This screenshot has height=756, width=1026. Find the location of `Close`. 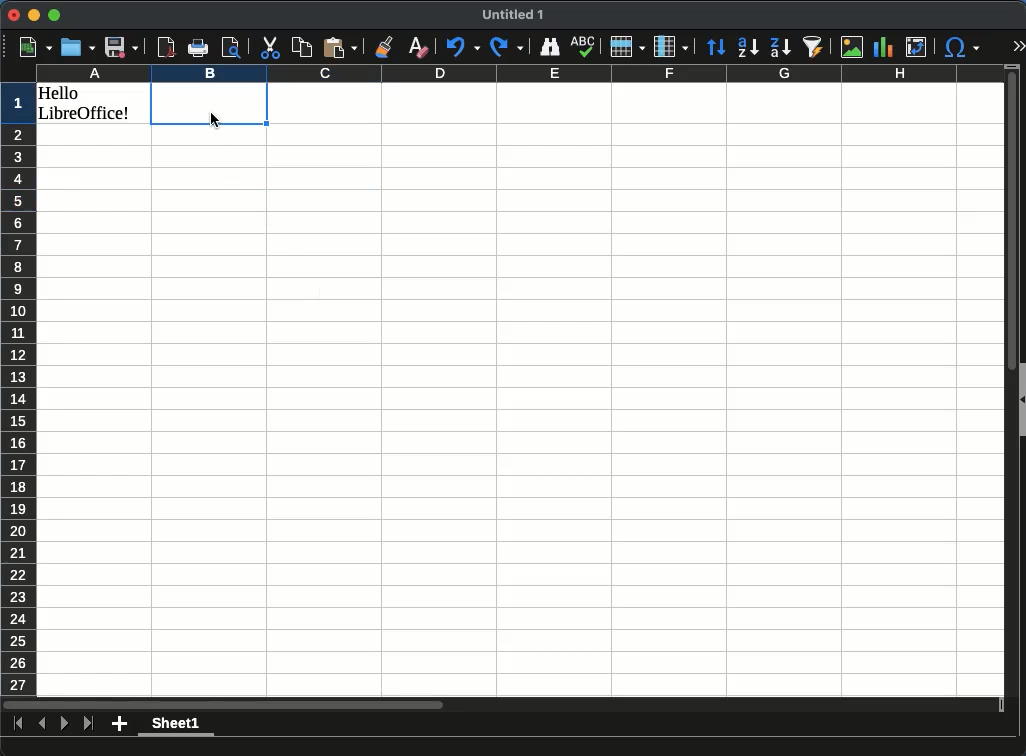

Close is located at coordinates (13, 15).